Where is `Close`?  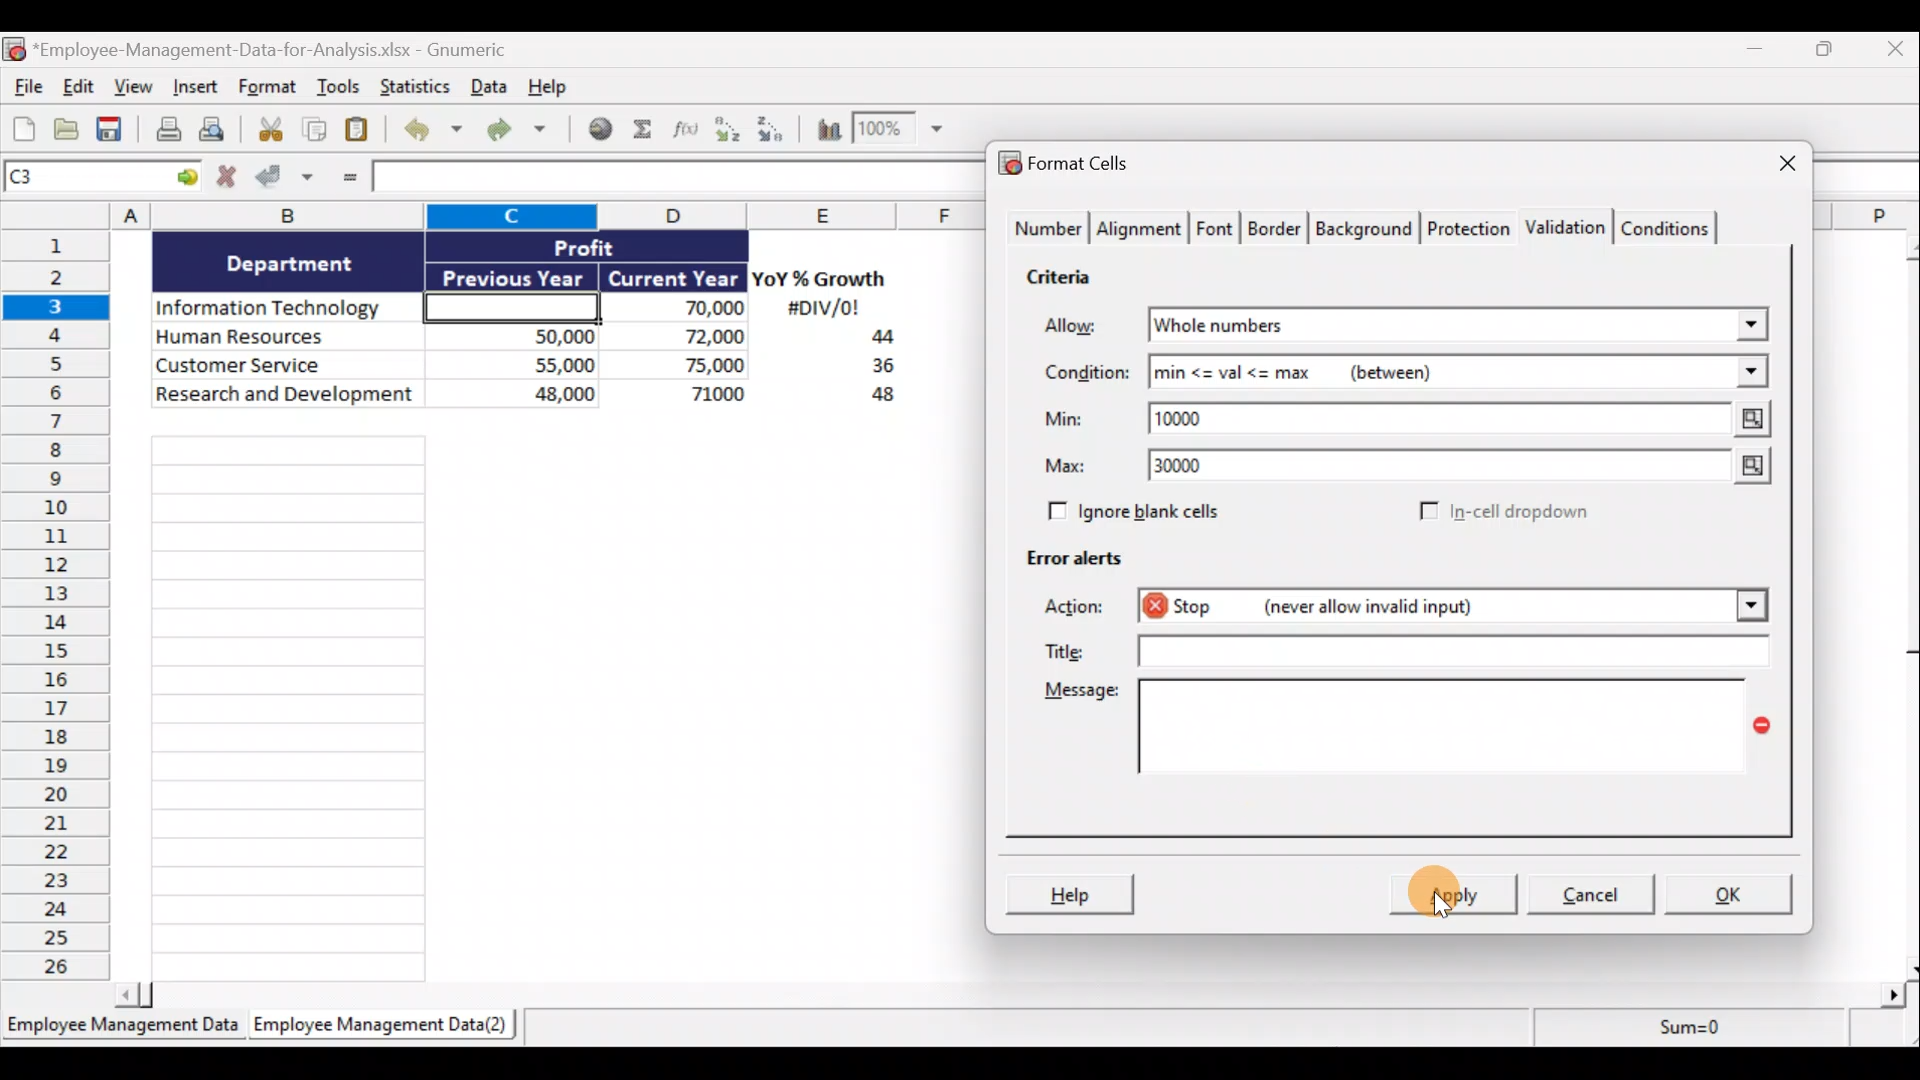
Close is located at coordinates (1891, 53).